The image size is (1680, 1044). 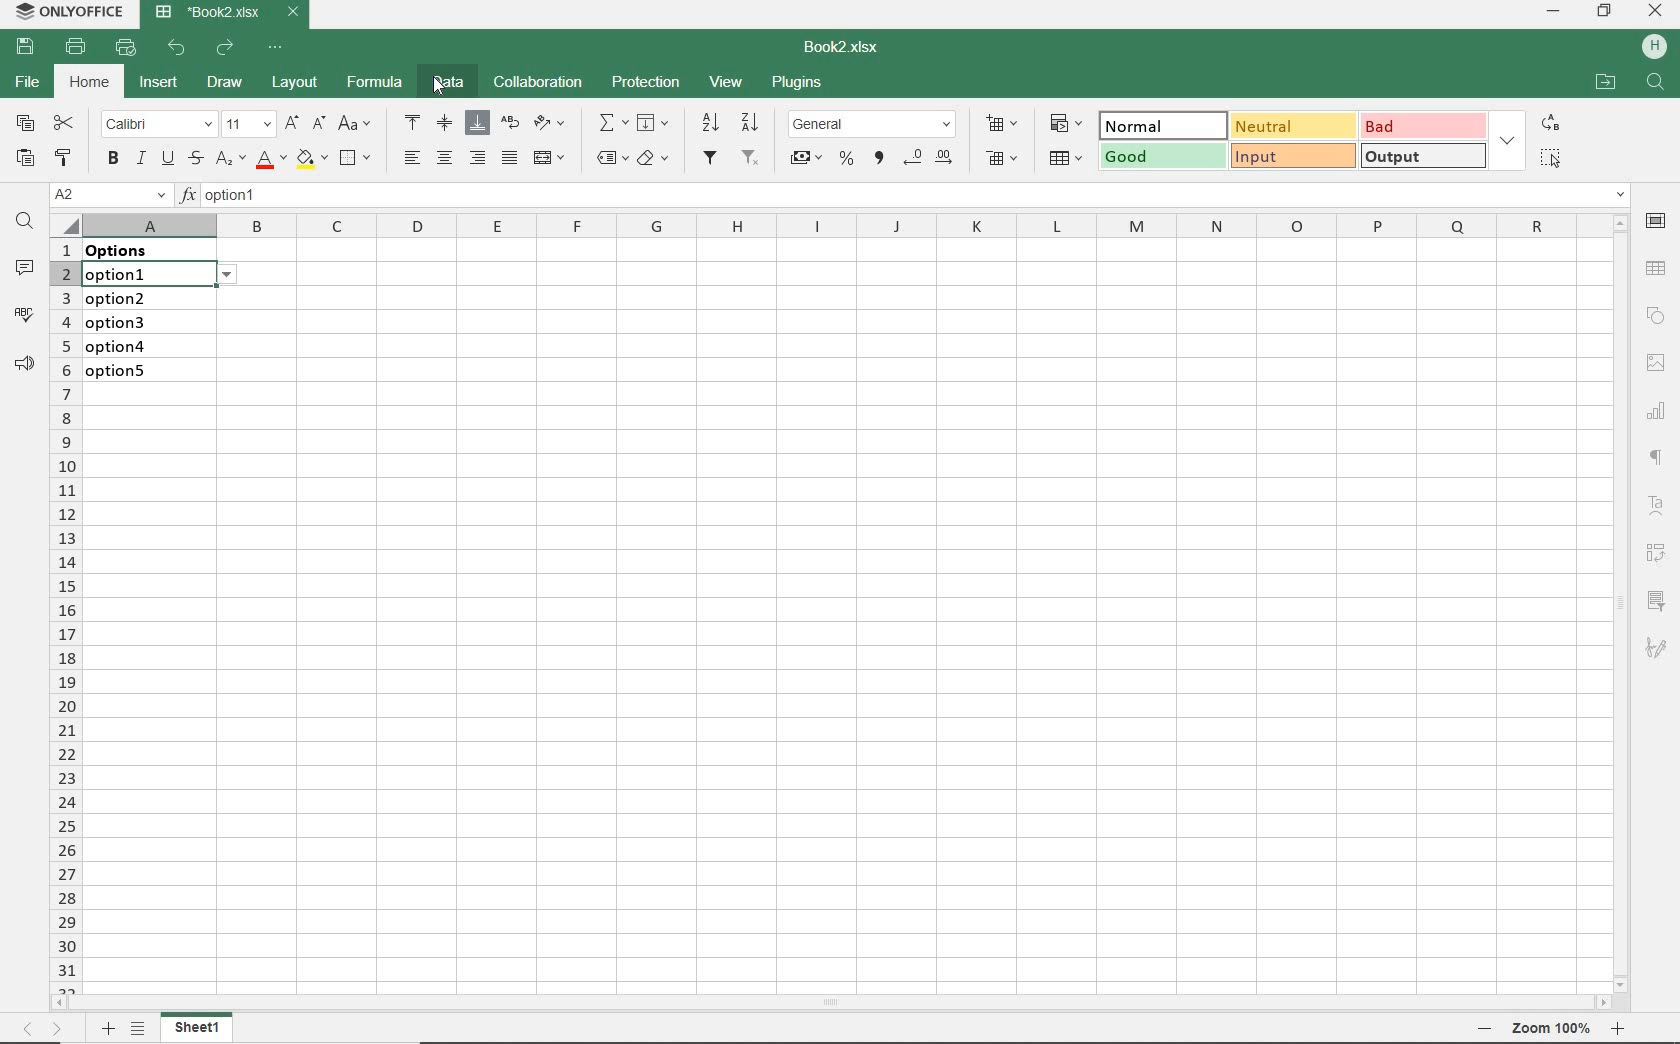 I want to click on DOCUMENT NAME, so click(x=228, y=12).